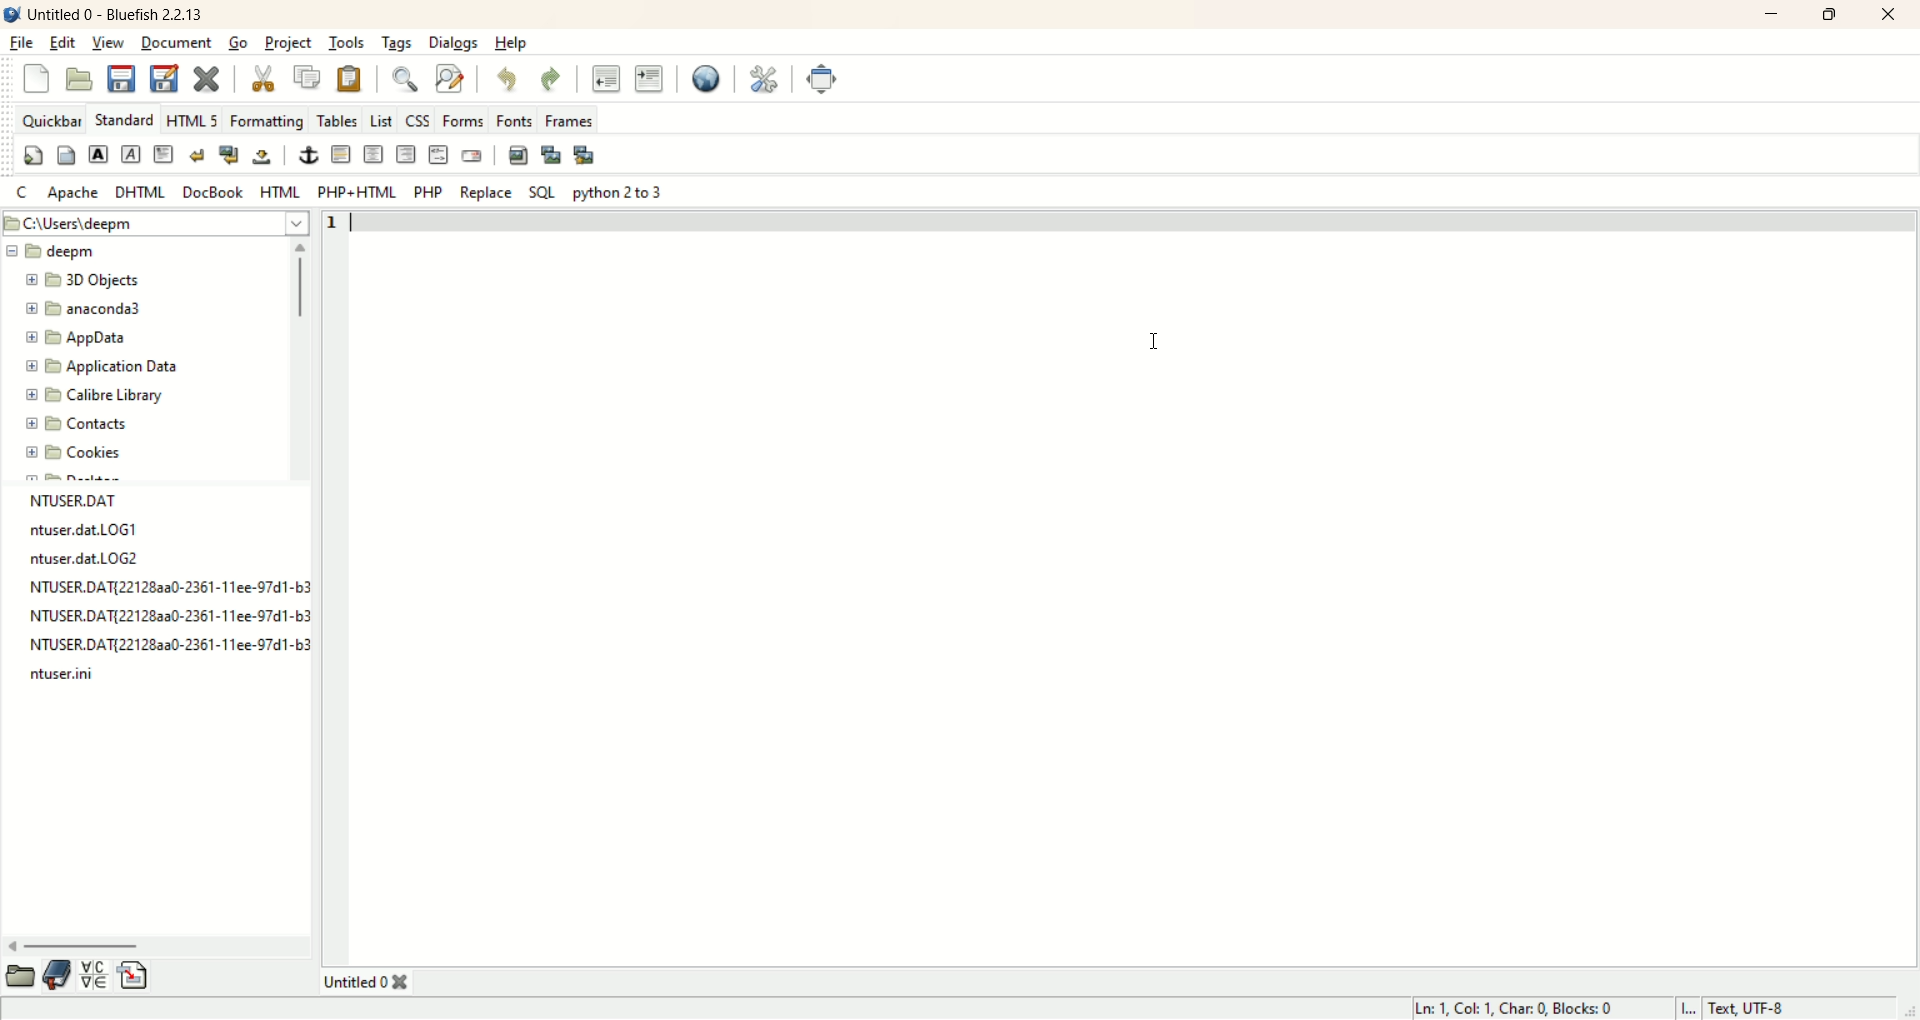 The width and height of the screenshot is (1920, 1020). What do you see at coordinates (228, 156) in the screenshot?
I see `break and clear` at bounding box center [228, 156].